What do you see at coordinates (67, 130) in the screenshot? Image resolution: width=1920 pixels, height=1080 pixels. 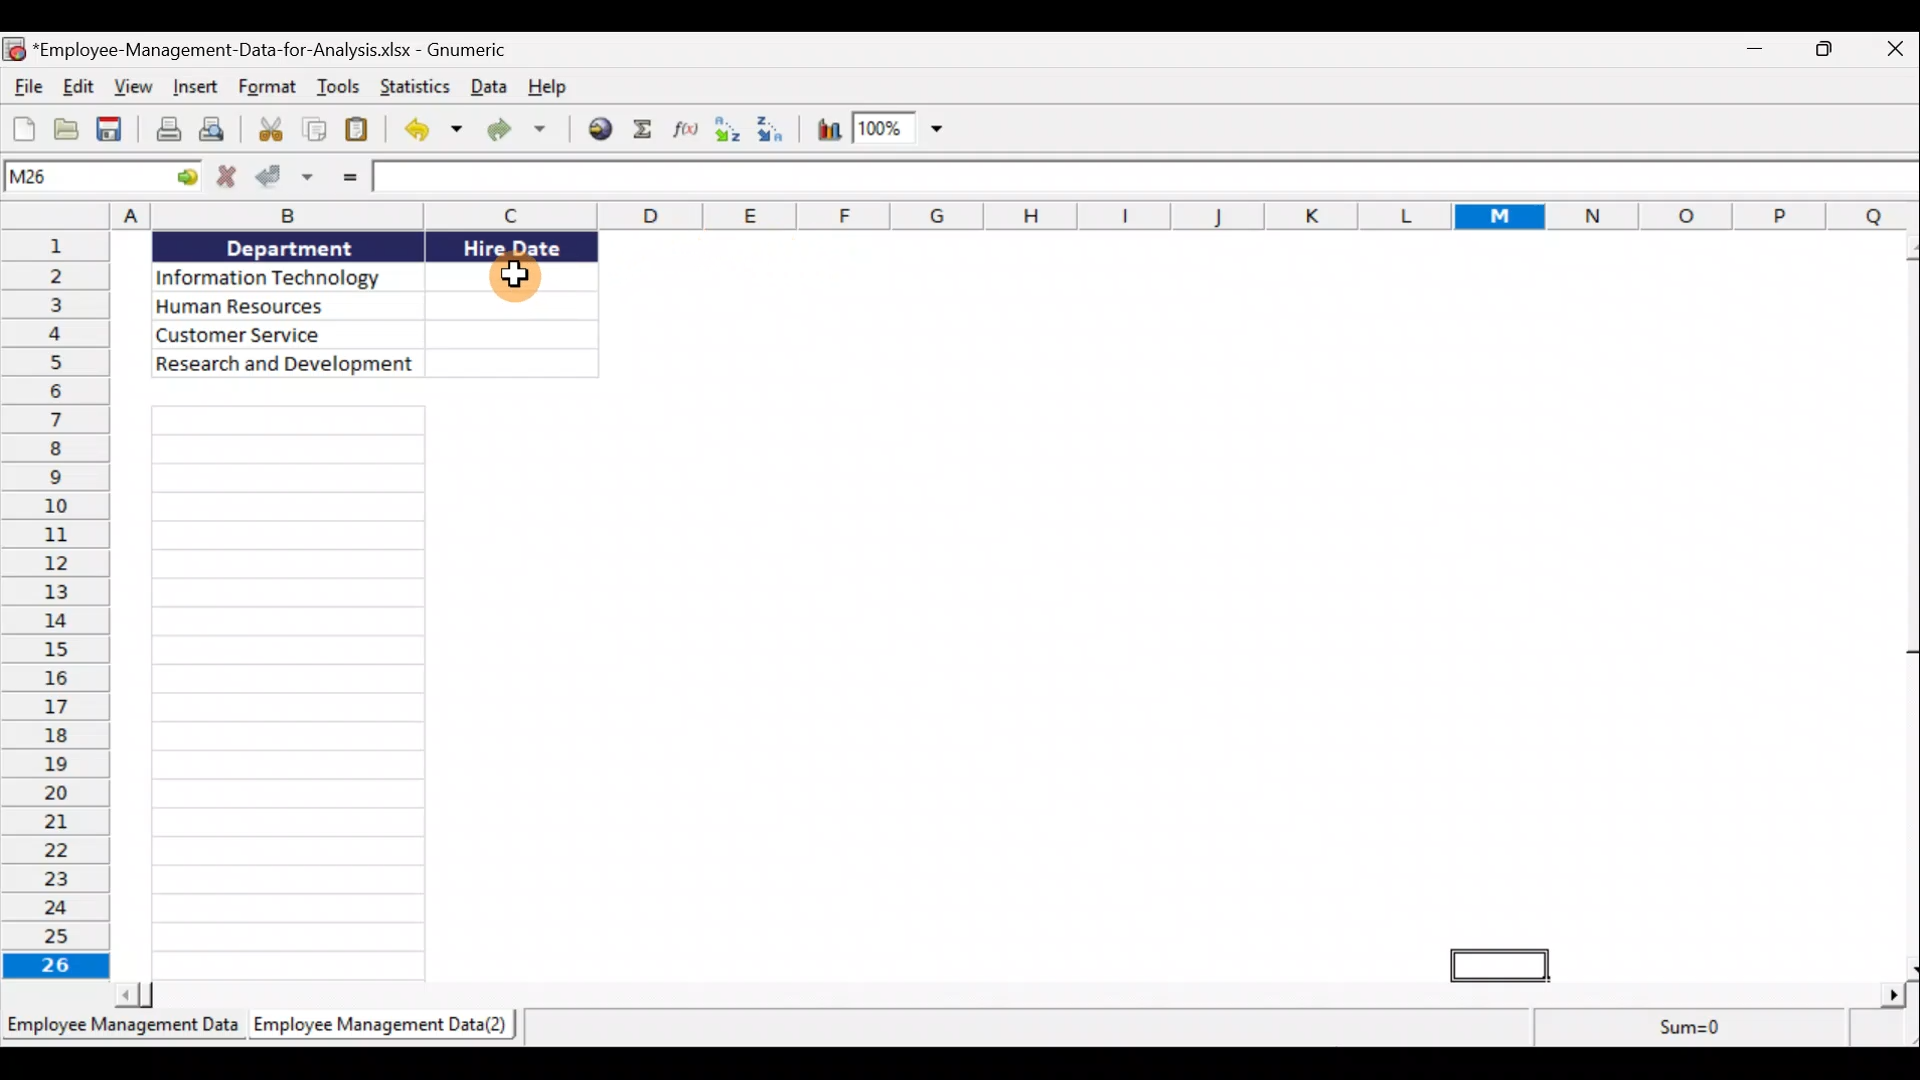 I see `Open a file` at bounding box center [67, 130].